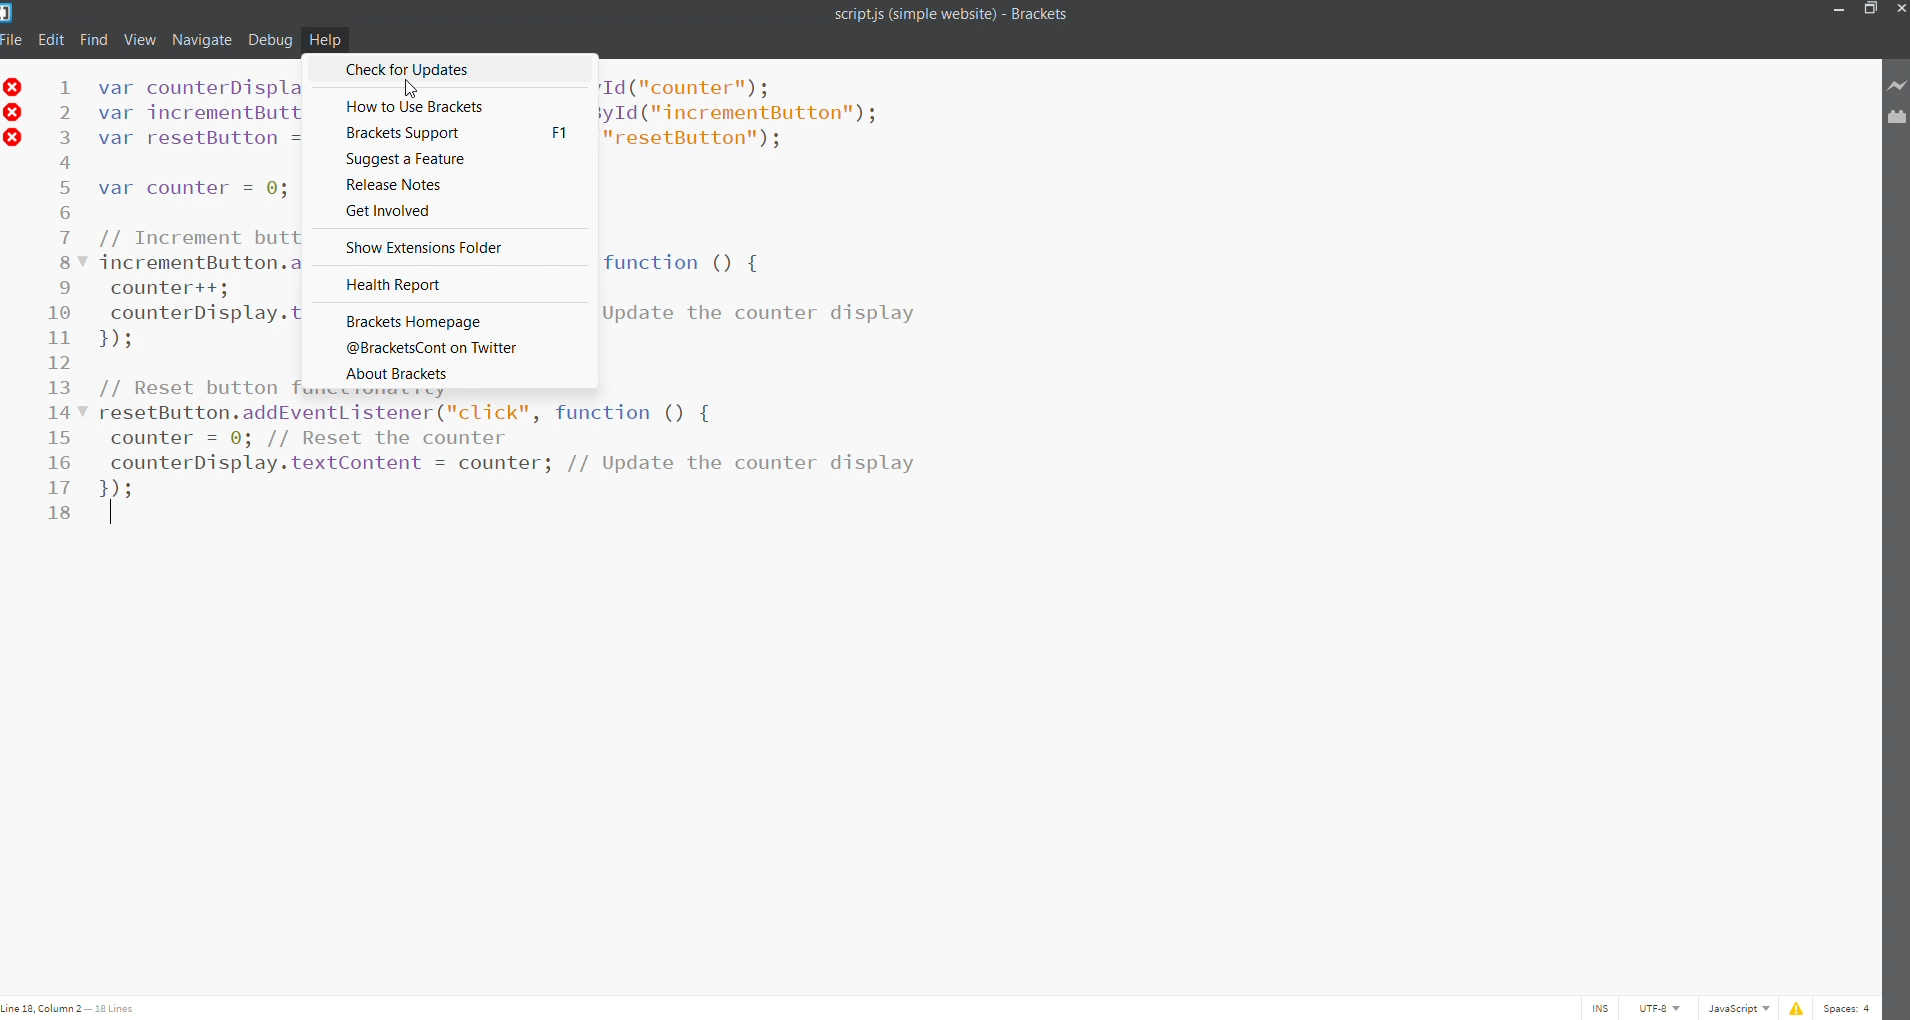  I want to click on release notes, so click(452, 182).